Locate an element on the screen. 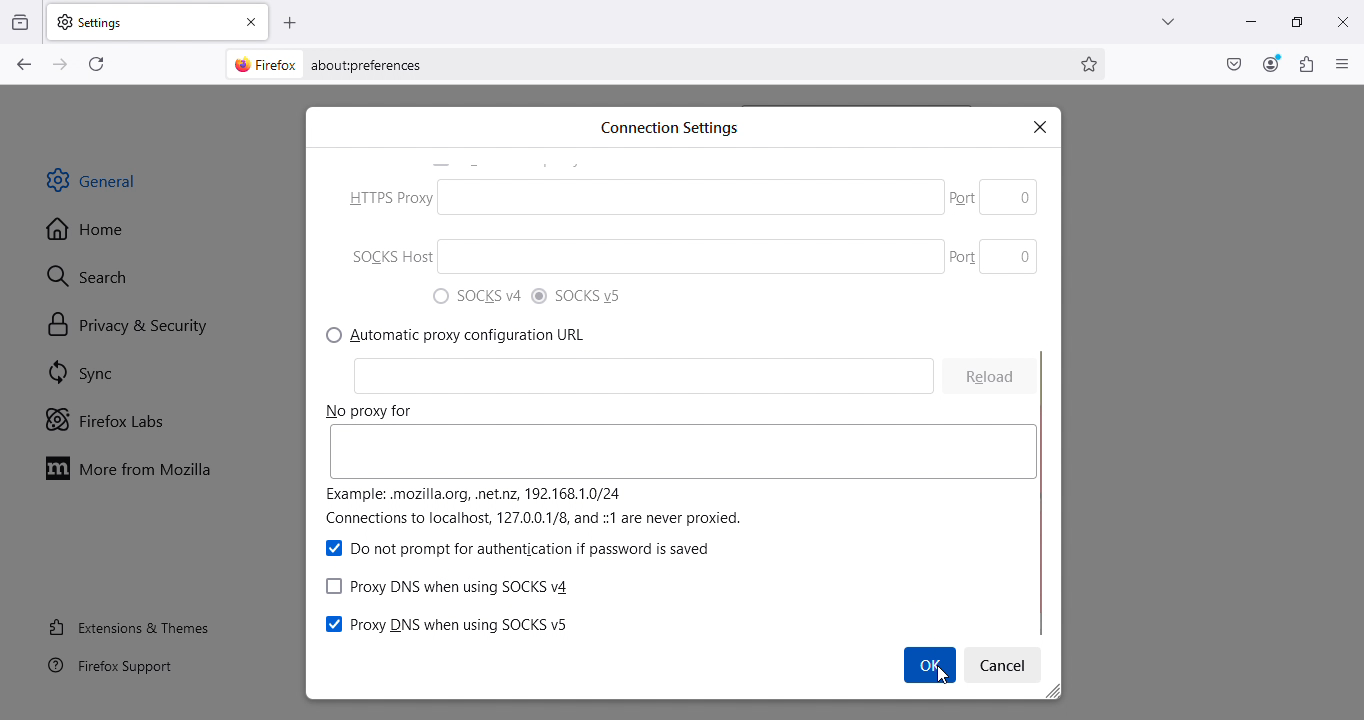 This screenshot has width=1364, height=720. Privacy and security is located at coordinates (126, 325).